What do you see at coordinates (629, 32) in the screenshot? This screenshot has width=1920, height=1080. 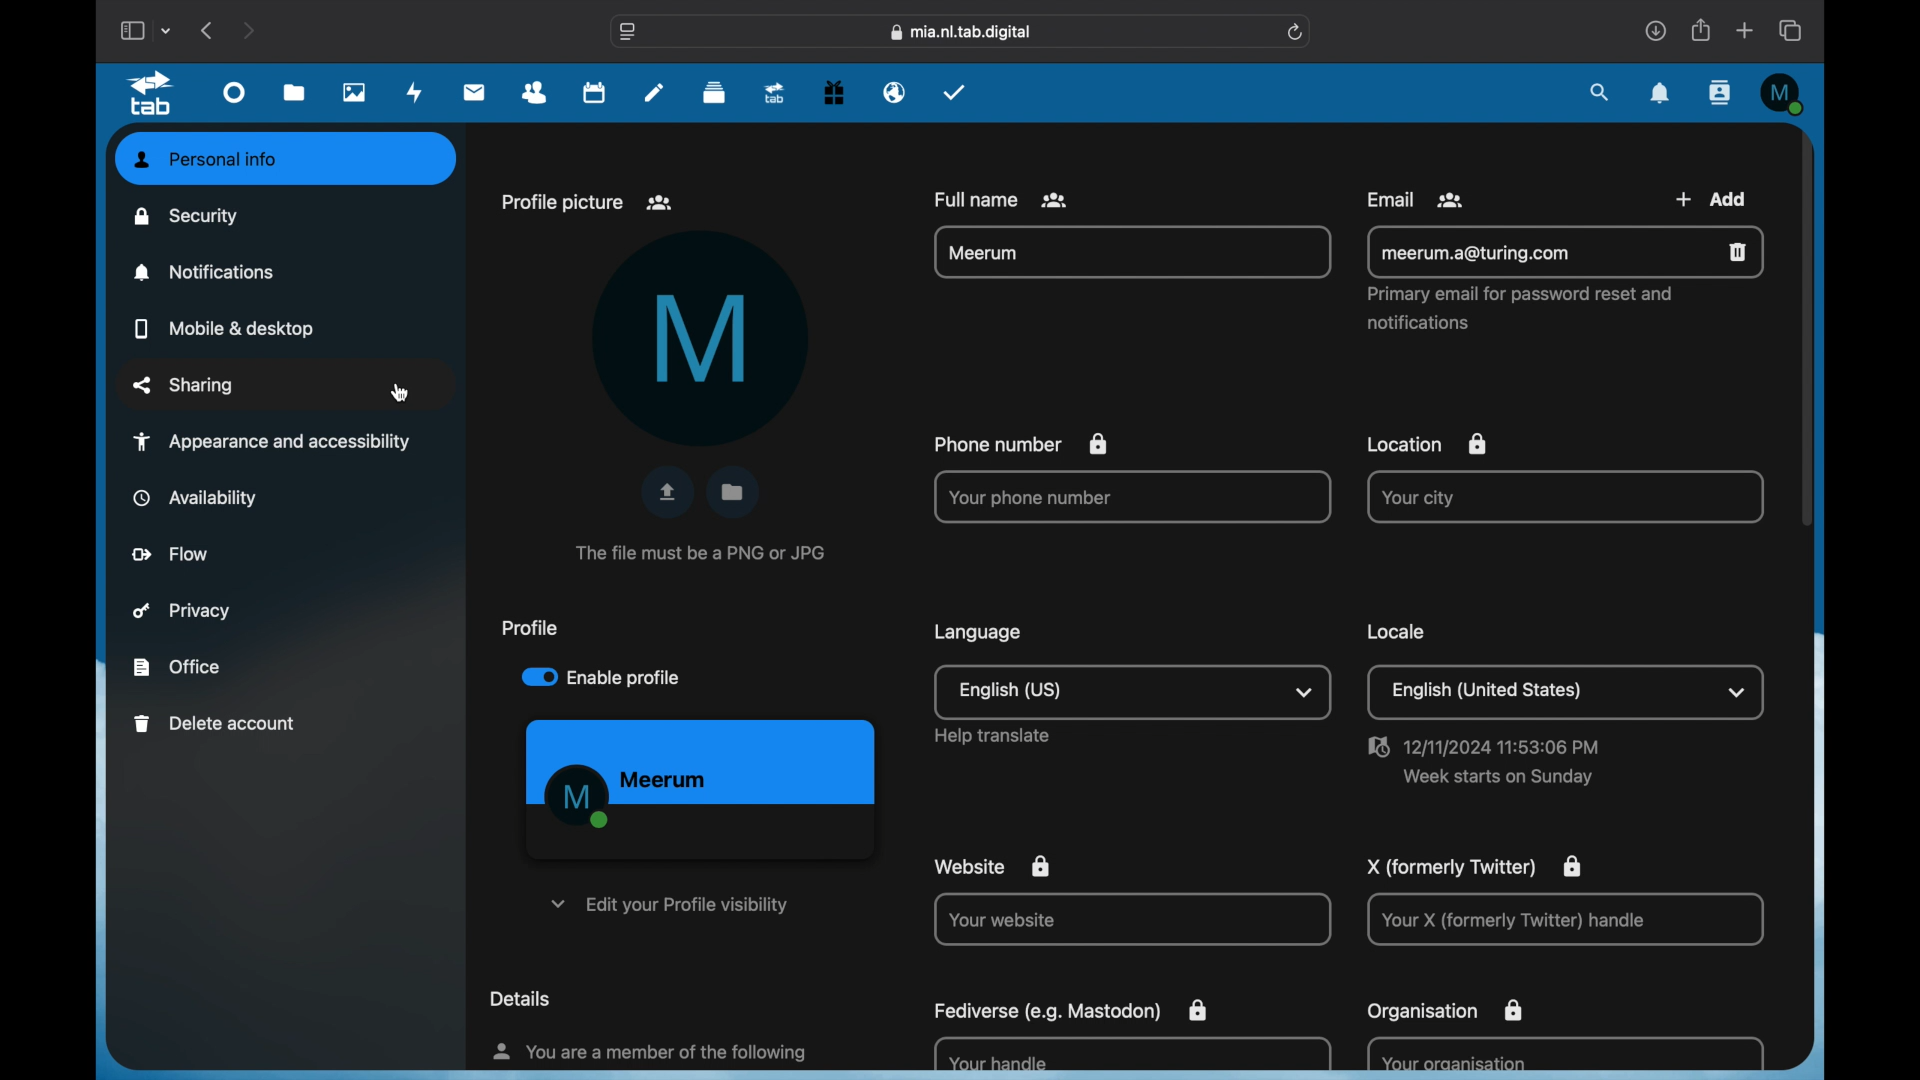 I see `website settings` at bounding box center [629, 32].